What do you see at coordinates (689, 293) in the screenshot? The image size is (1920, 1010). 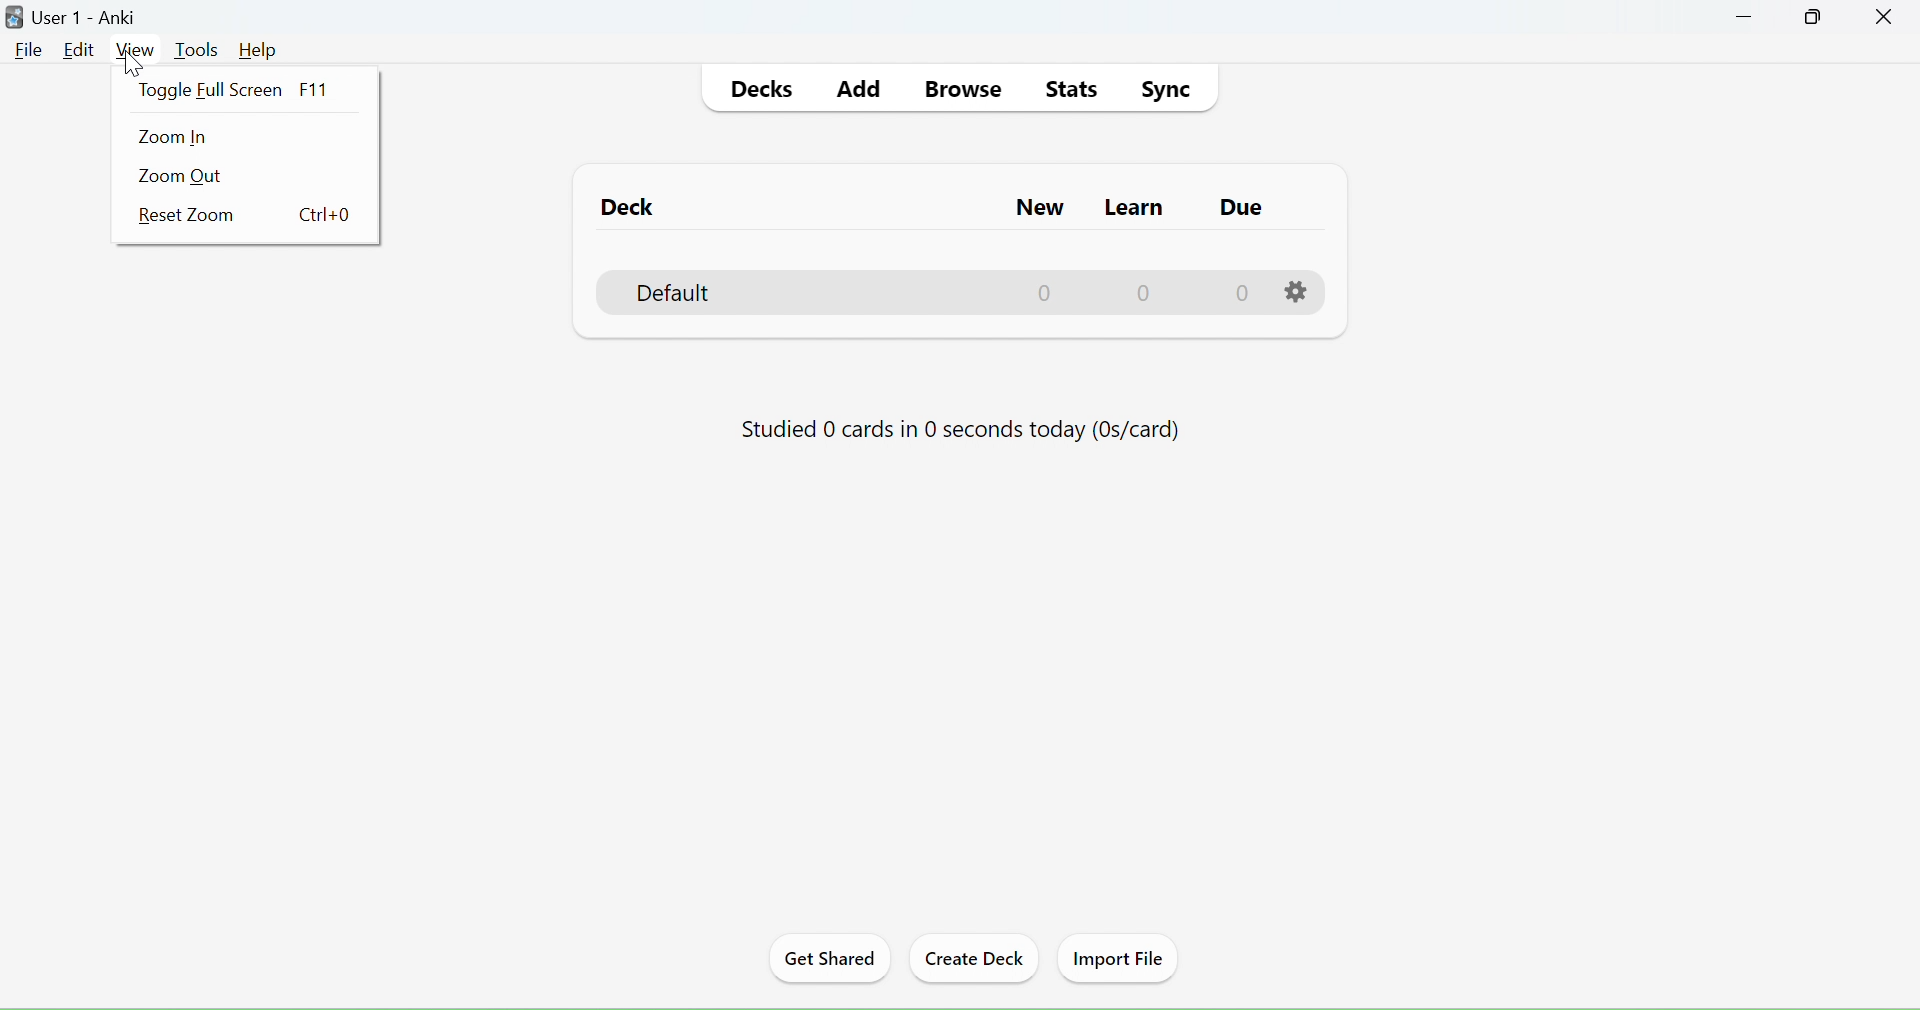 I see `default` at bounding box center [689, 293].